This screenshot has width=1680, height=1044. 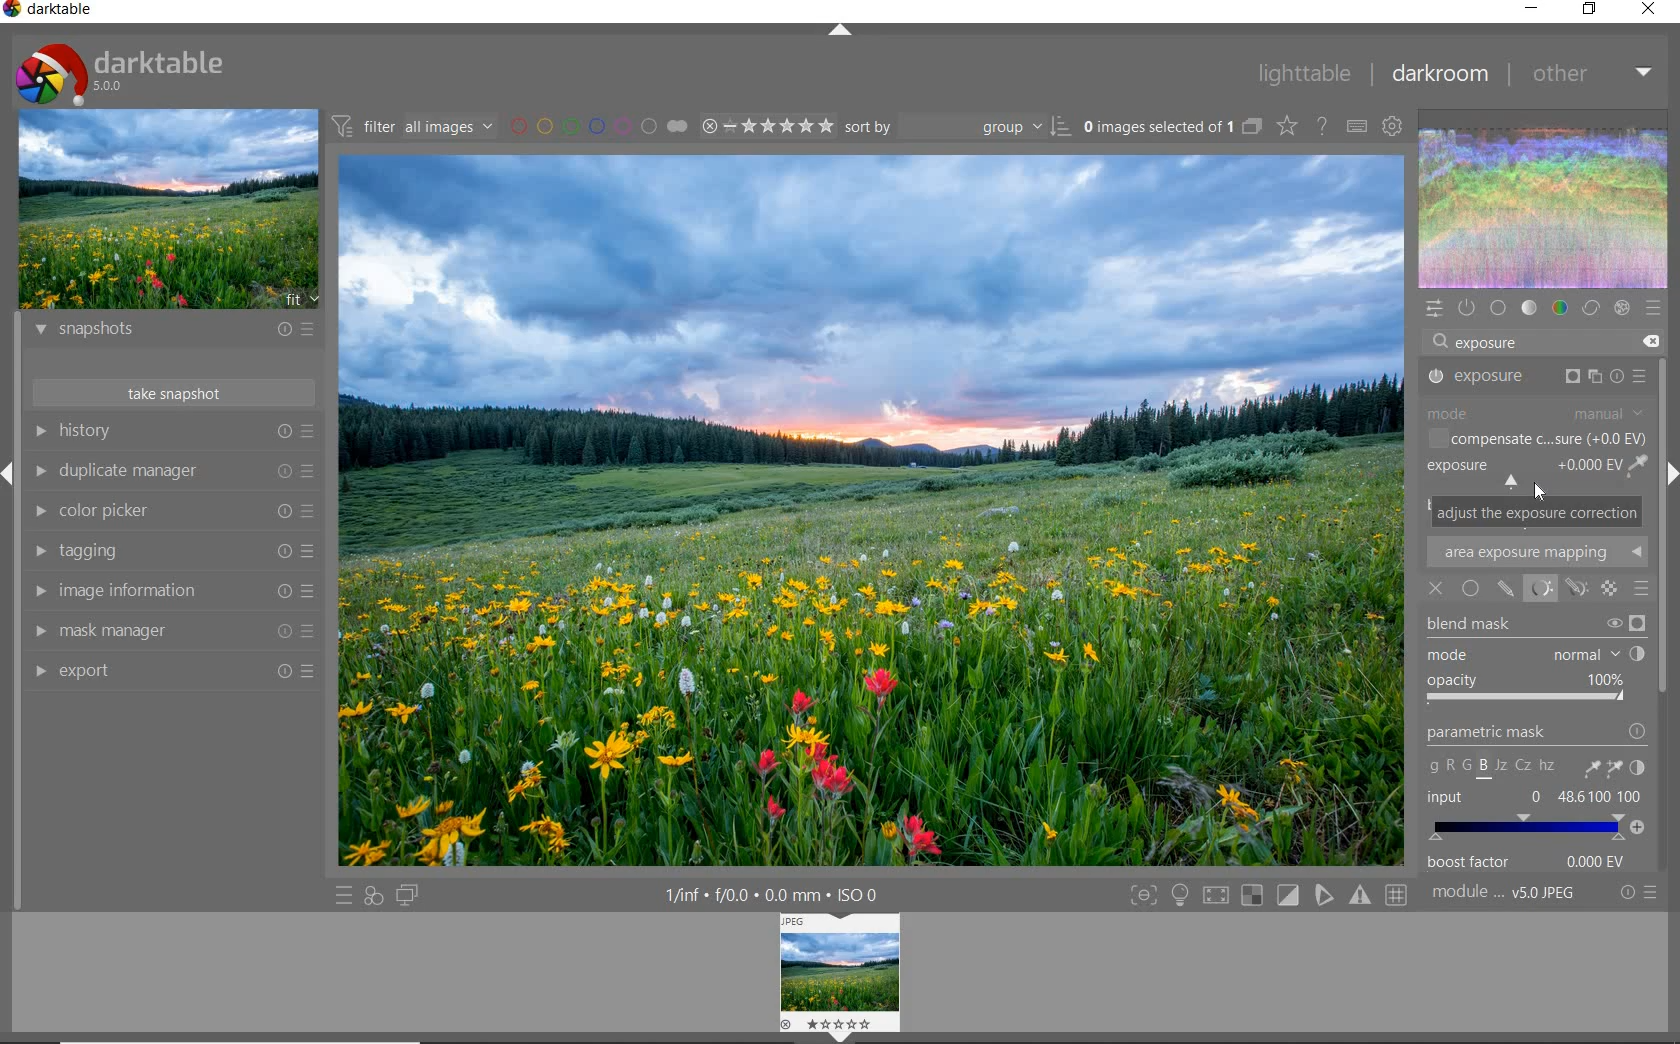 I want to click on quick access panel, so click(x=1432, y=309).